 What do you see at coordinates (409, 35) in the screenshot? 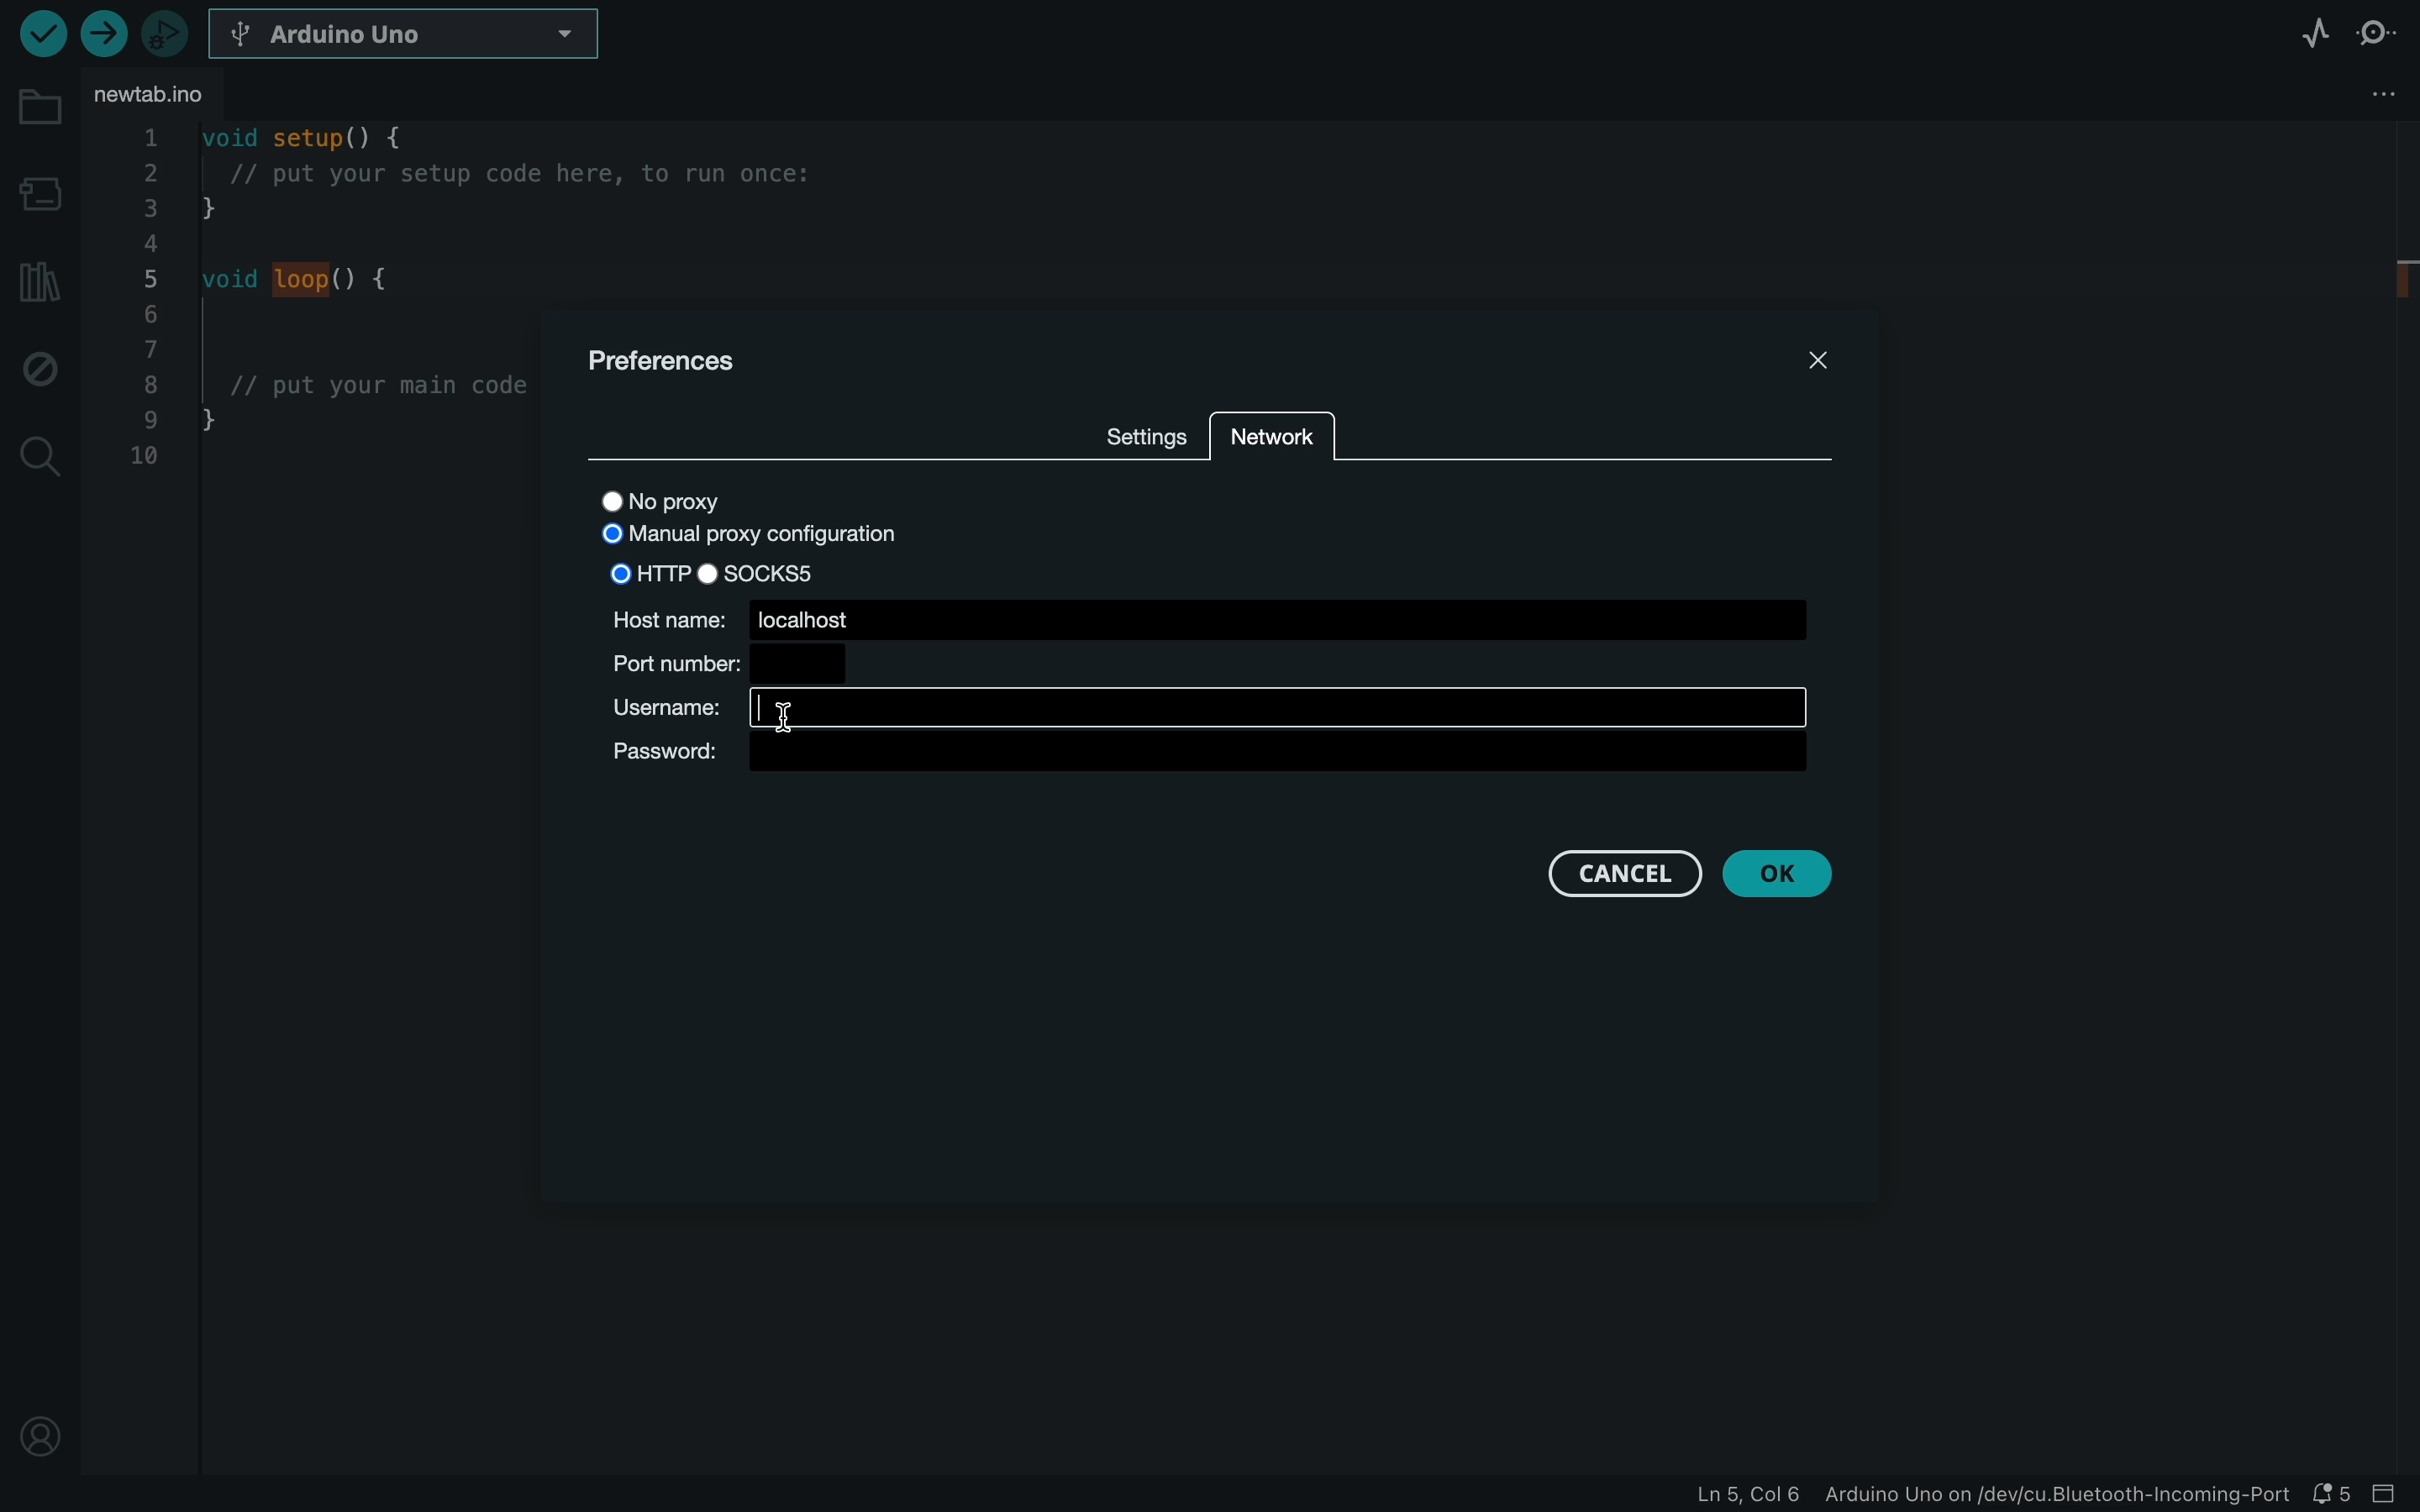
I see `board selecter` at bounding box center [409, 35].